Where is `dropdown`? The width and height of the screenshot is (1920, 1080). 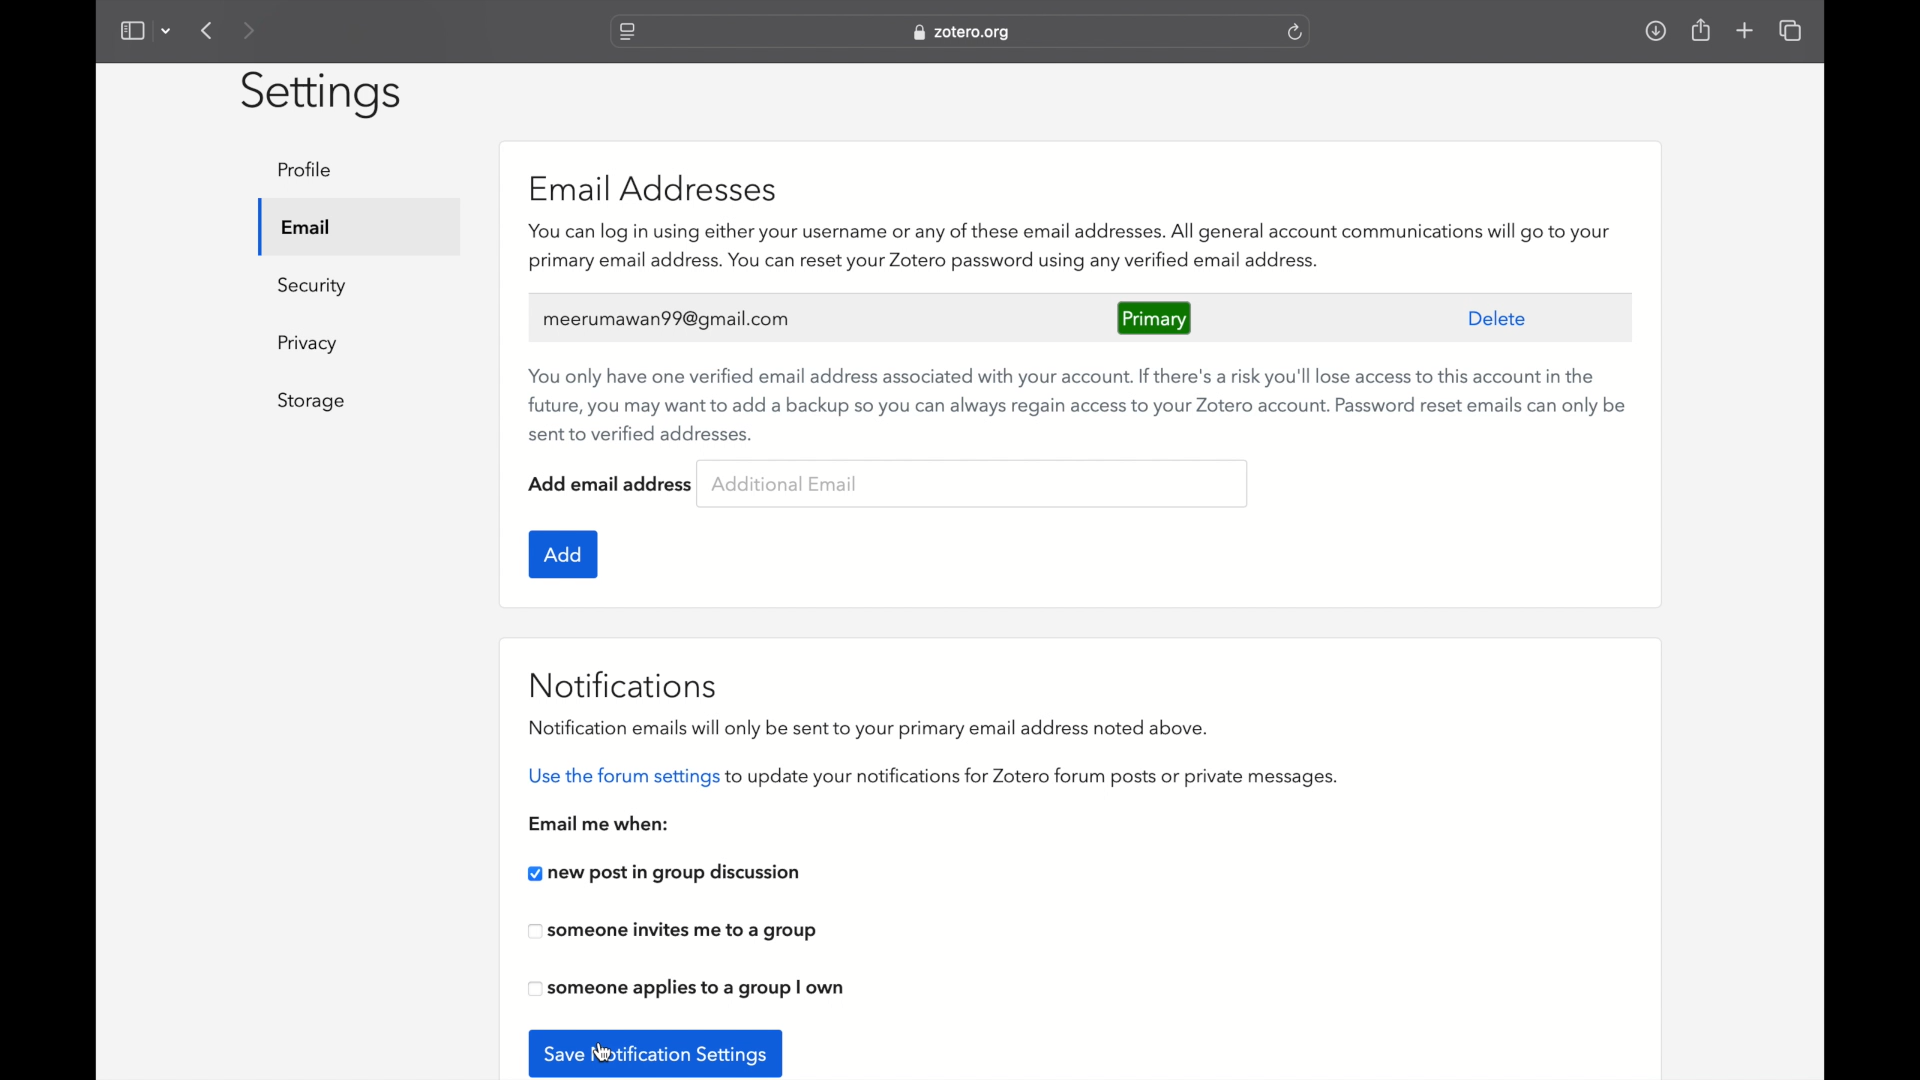 dropdown is located at coordinates (167, 32).